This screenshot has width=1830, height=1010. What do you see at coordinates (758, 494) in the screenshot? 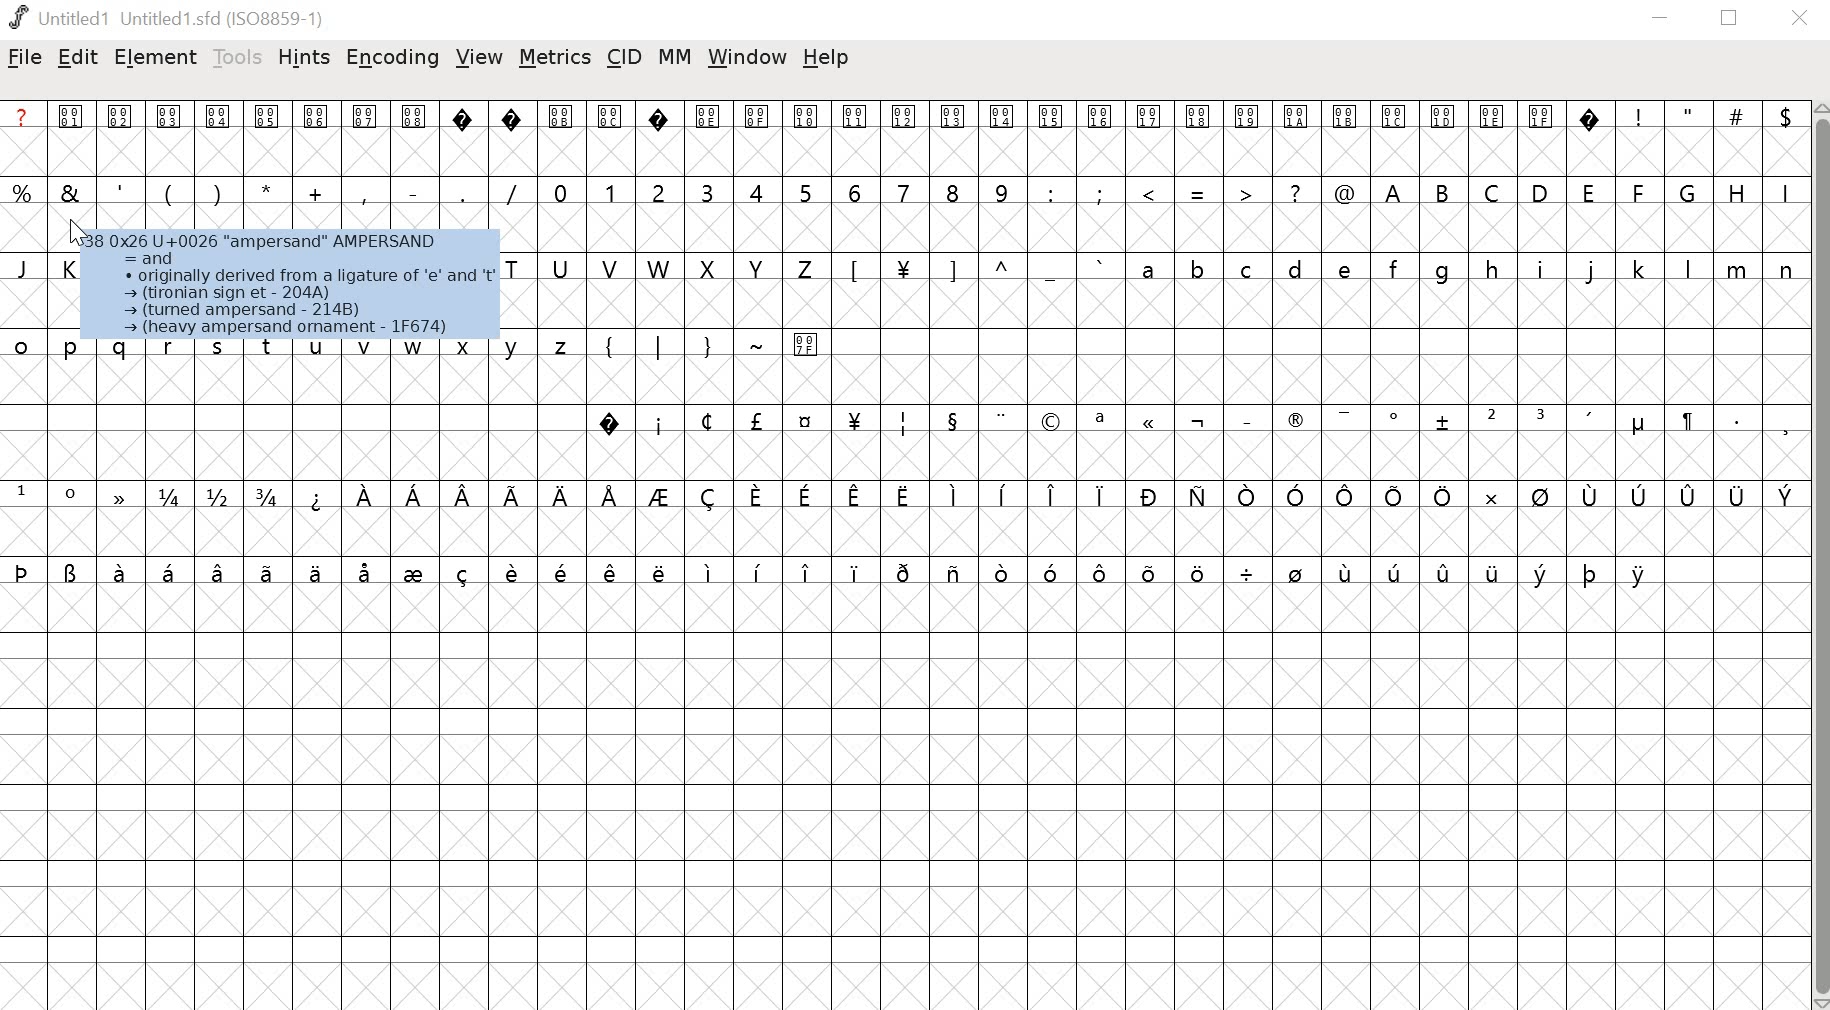
I see `symbol` at bounding box center [758, 494].